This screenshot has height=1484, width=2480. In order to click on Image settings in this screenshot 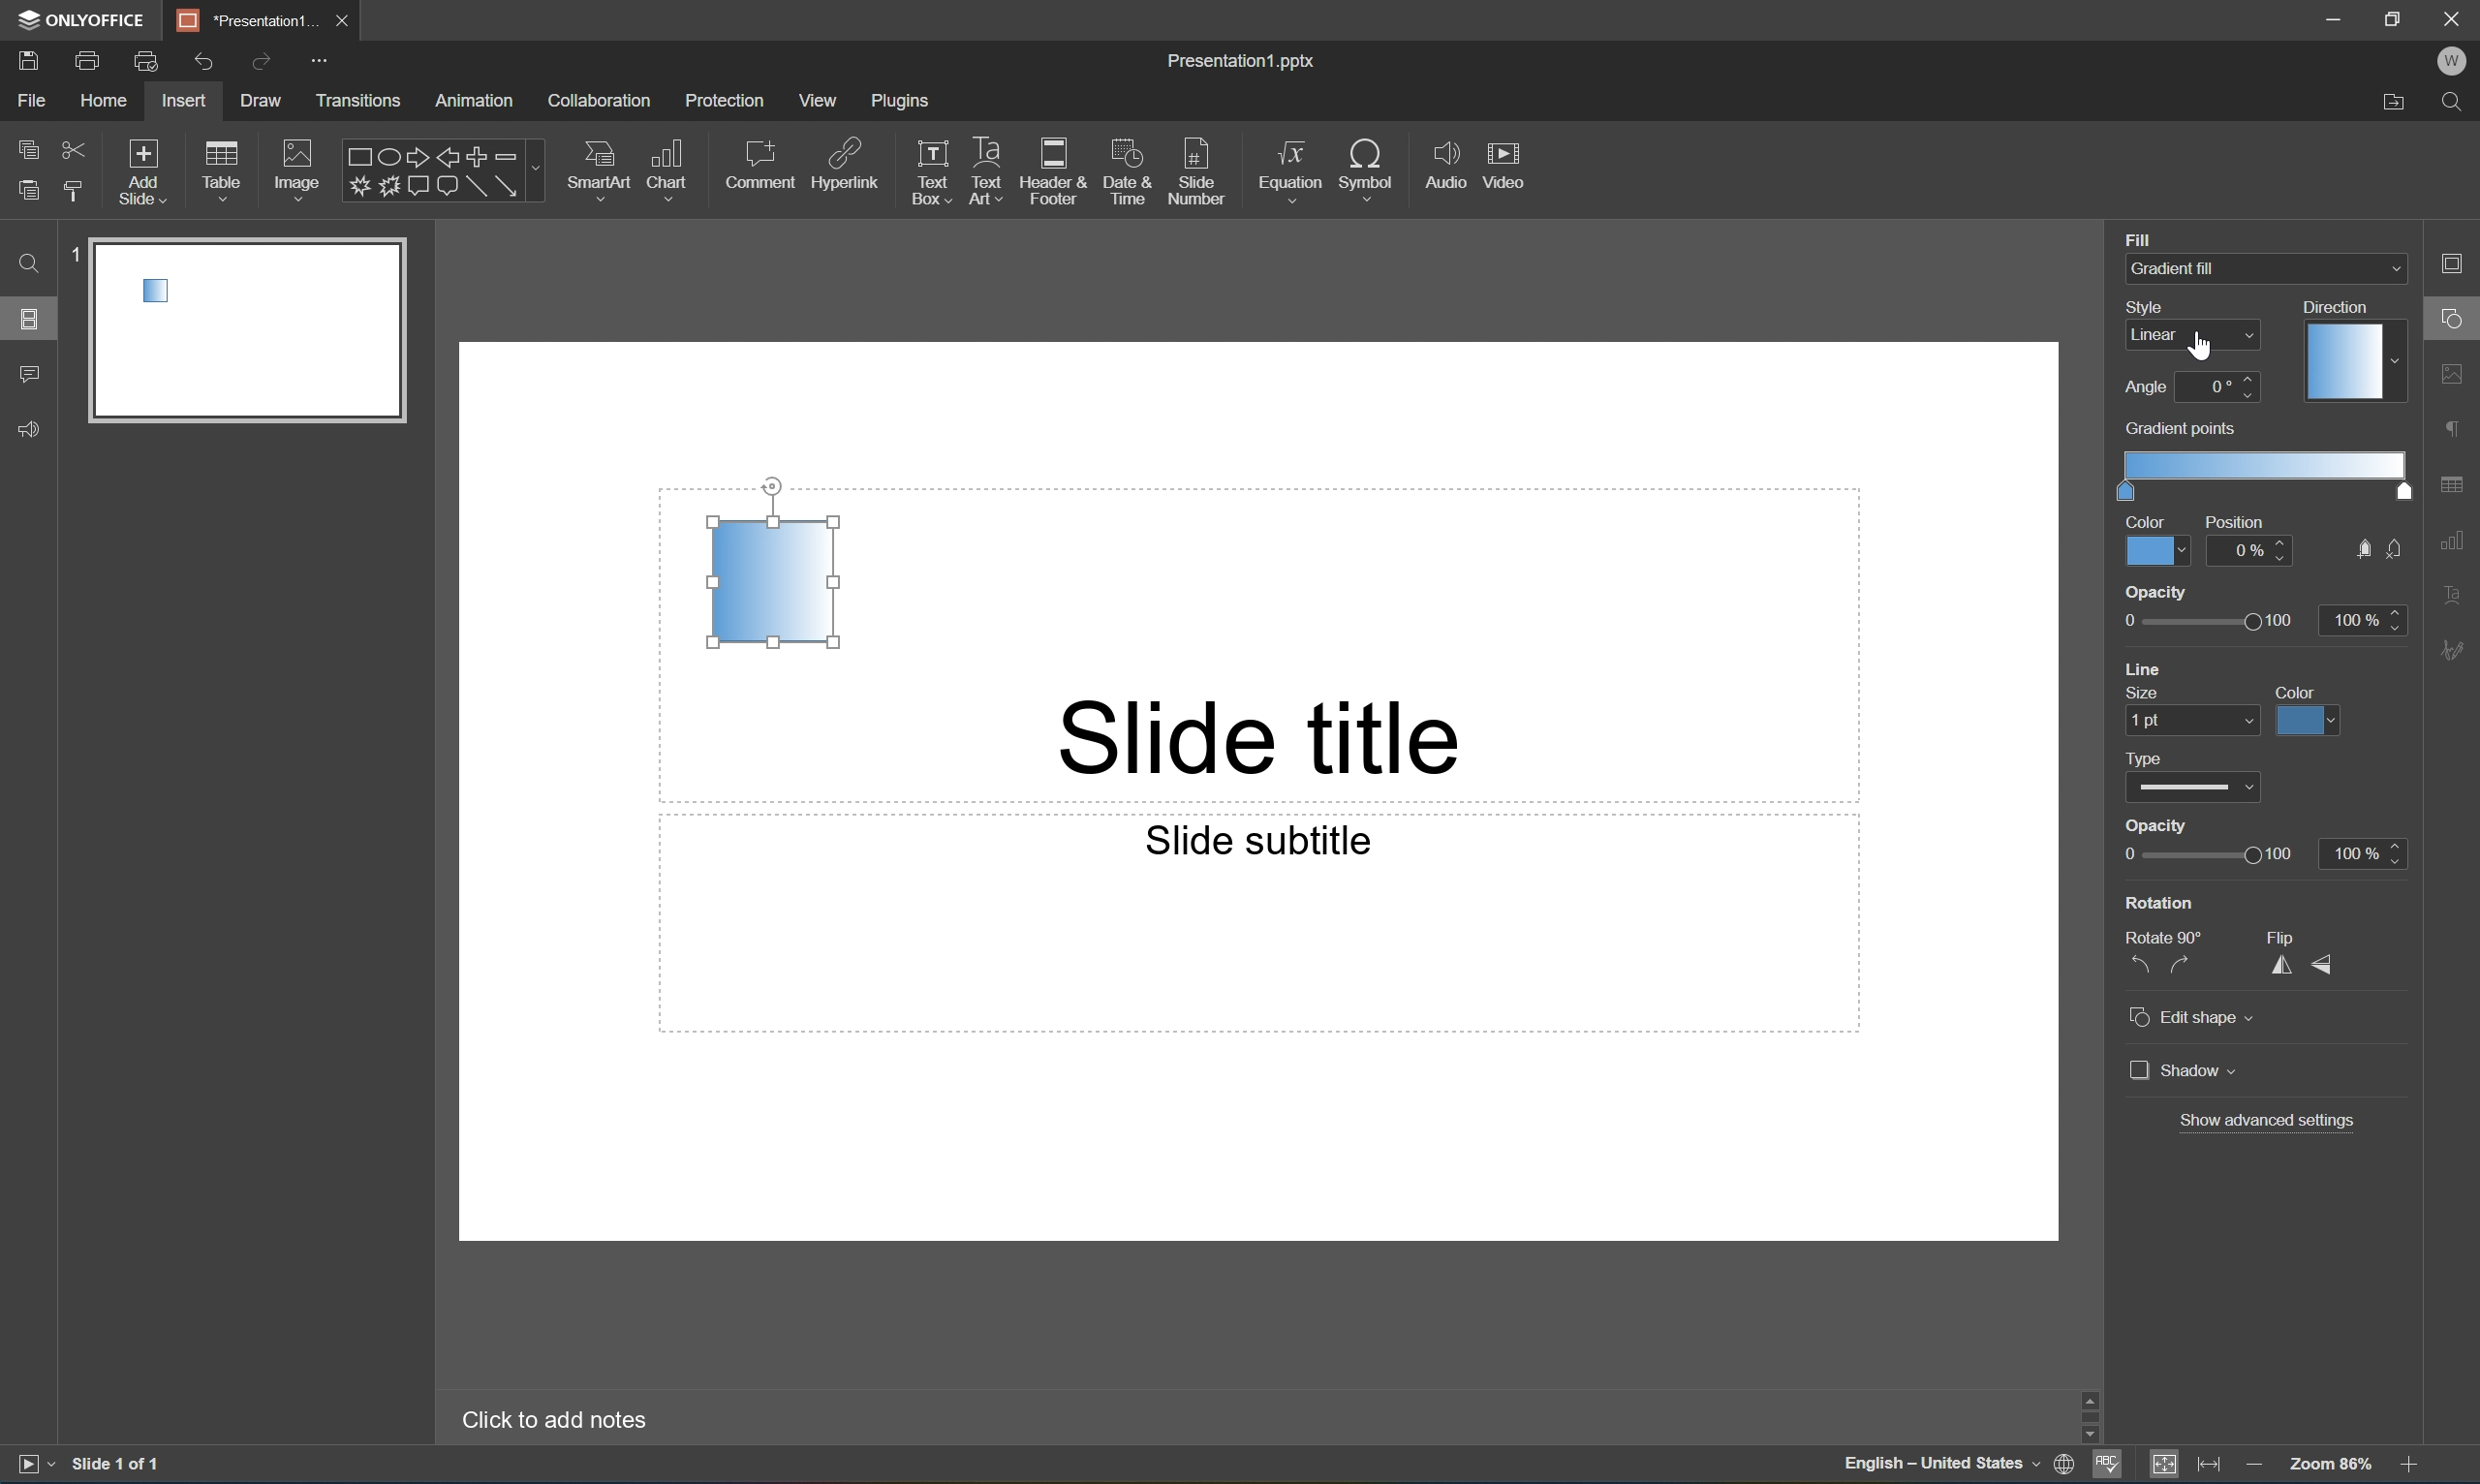, I will do `click(2458, 370)`.